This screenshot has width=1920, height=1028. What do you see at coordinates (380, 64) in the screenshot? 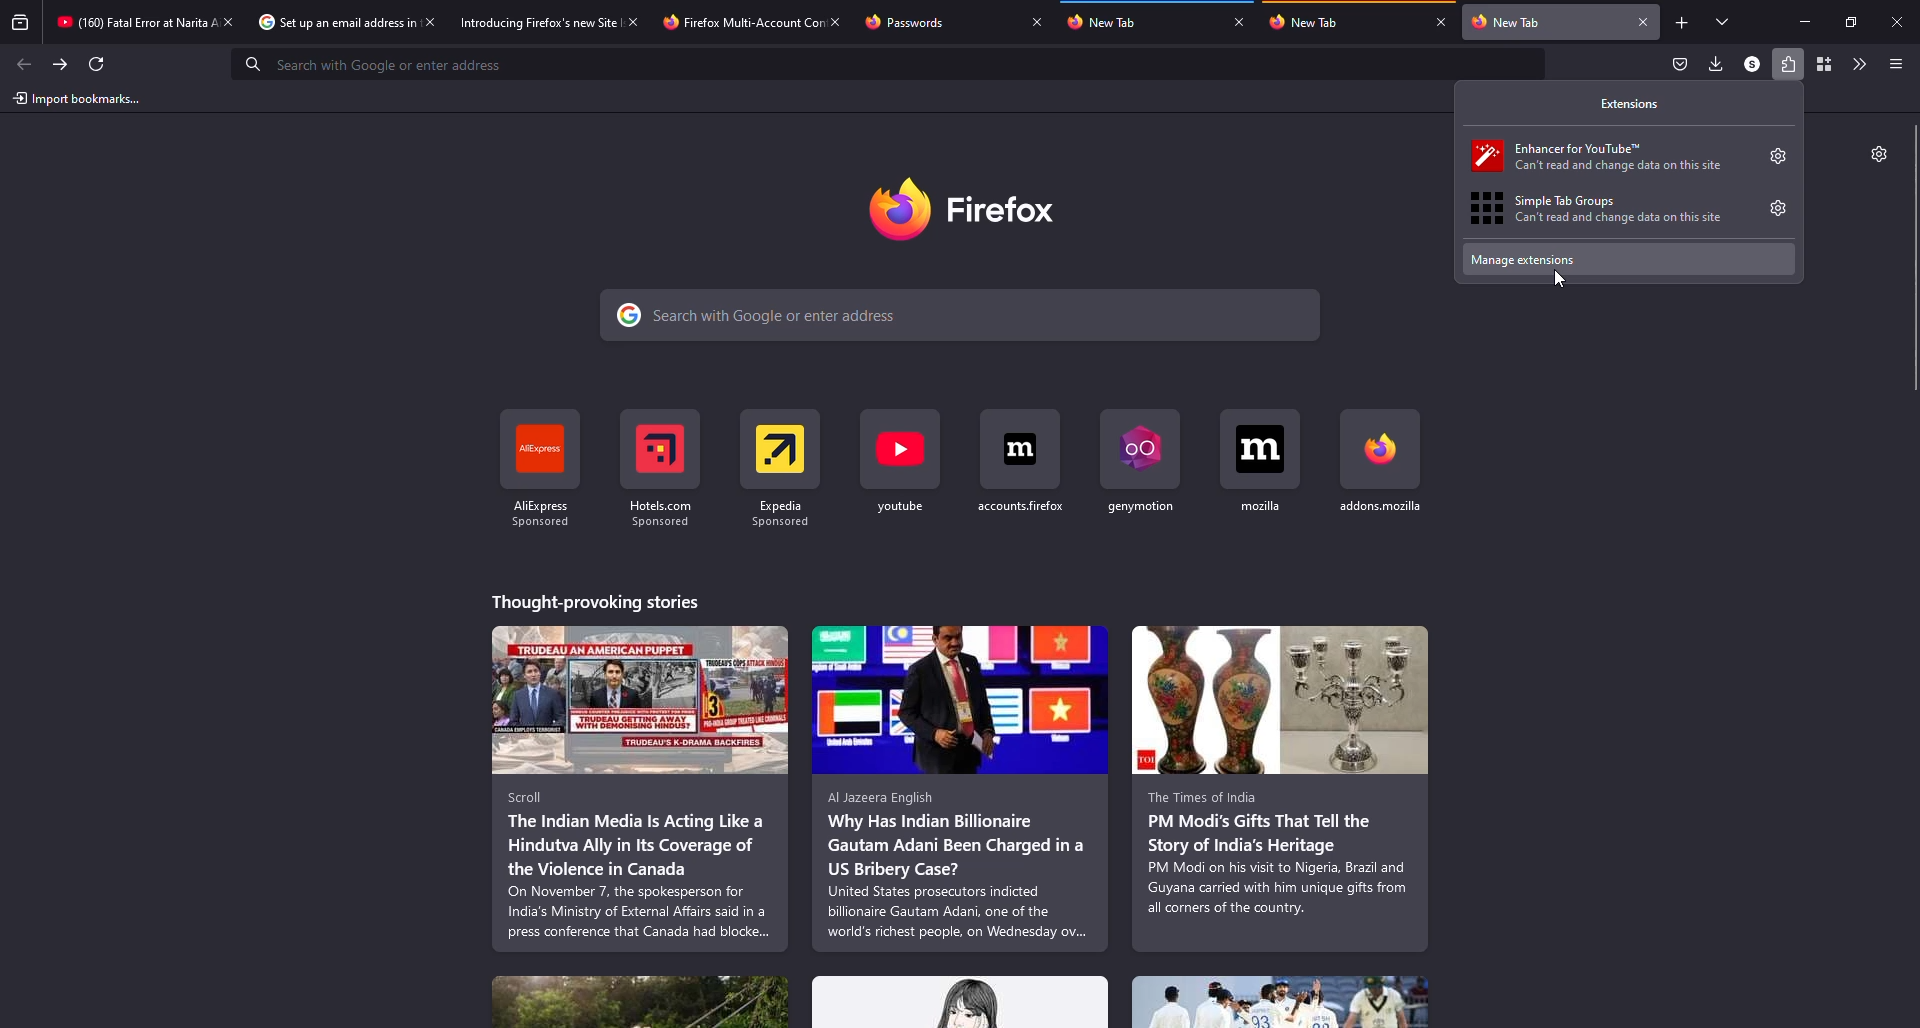
I see `search` at bounding box center [380, 64].